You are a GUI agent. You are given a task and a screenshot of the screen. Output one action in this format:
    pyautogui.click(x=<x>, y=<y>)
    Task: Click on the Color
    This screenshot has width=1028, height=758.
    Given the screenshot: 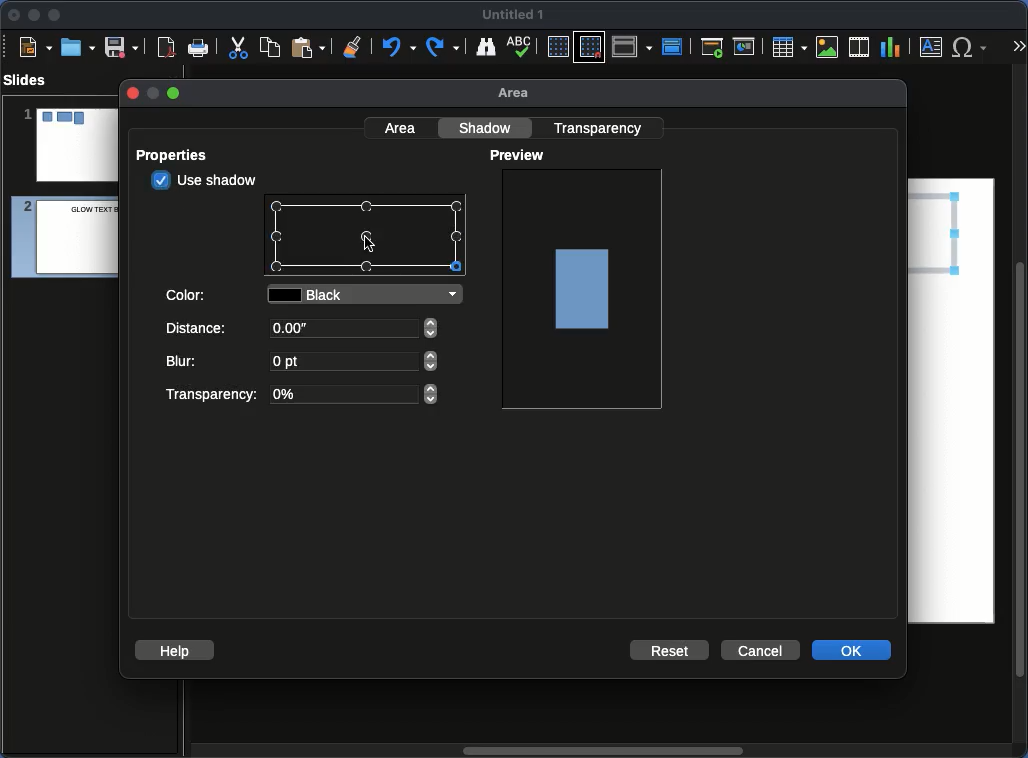 What is the action you would take?
    pyautogui.click(x=188, y=293)
    